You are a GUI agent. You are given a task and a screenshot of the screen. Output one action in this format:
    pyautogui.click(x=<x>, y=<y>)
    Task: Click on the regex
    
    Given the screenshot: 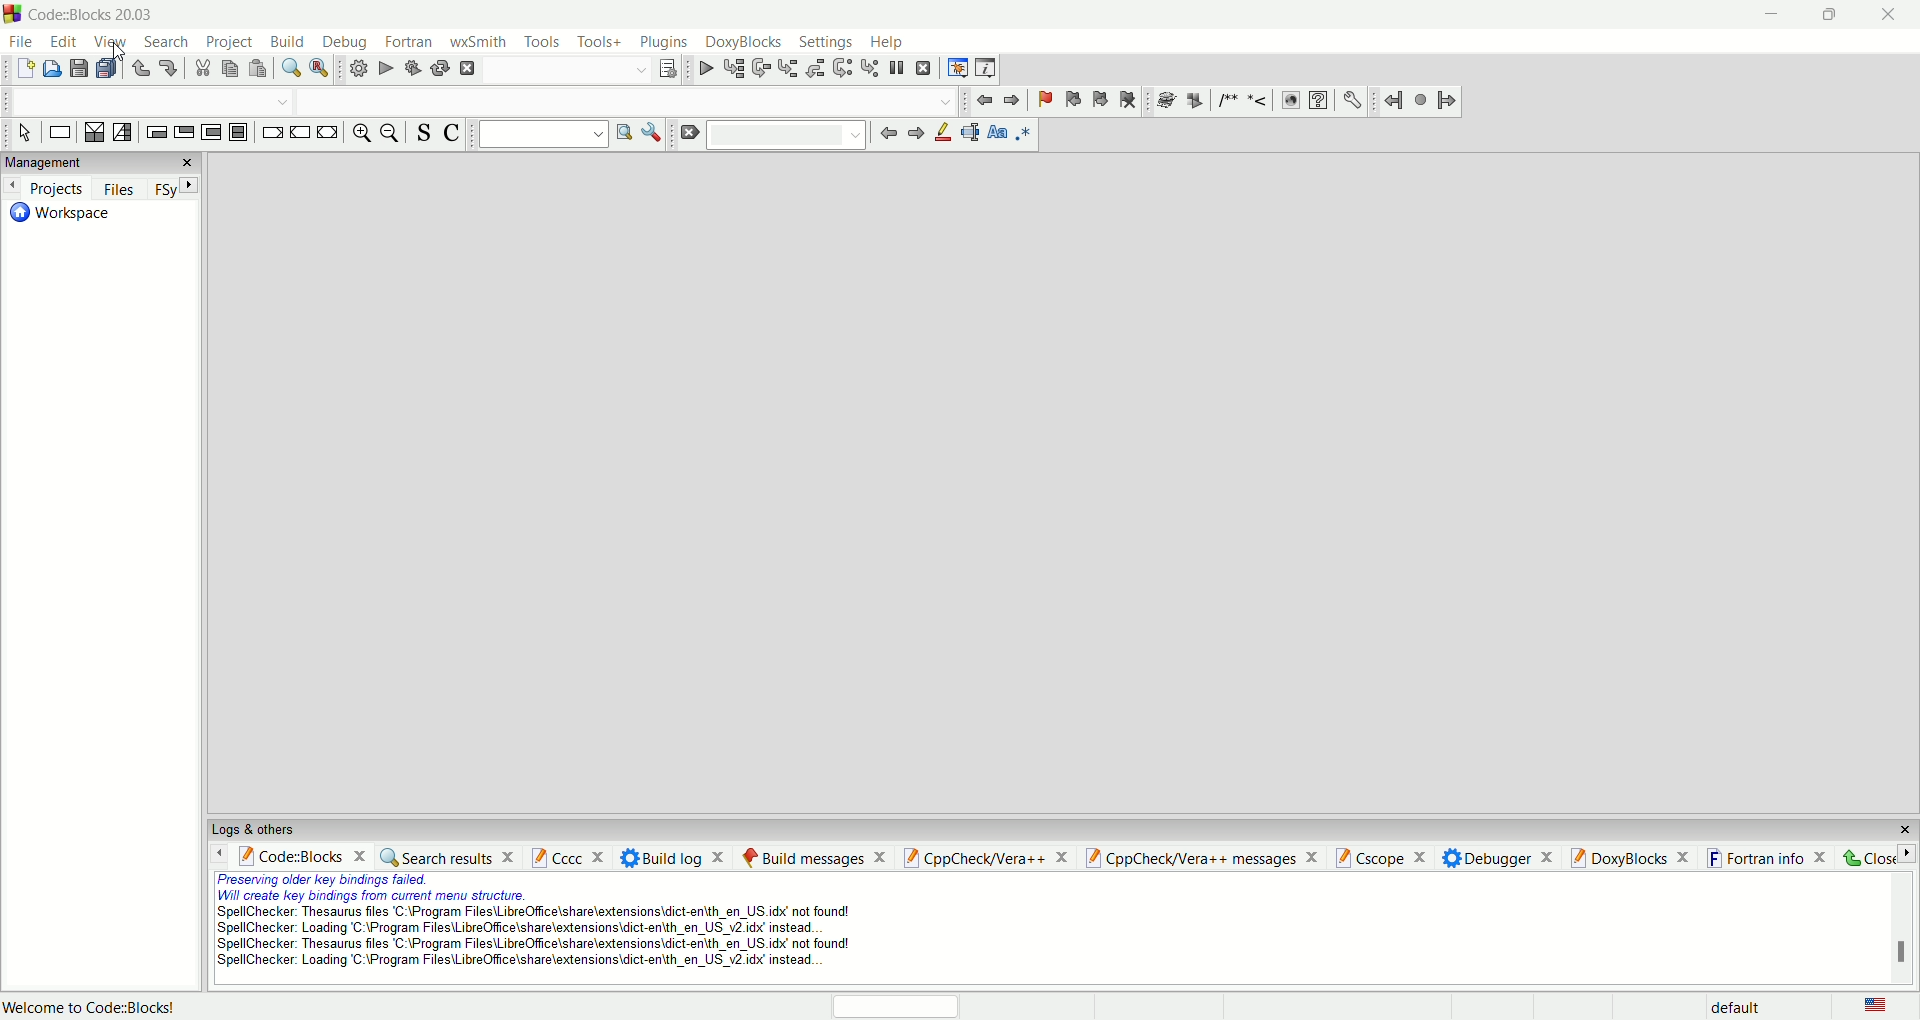 What is the action you would take?
    pyautogui.click(x=1023, y=135)
    